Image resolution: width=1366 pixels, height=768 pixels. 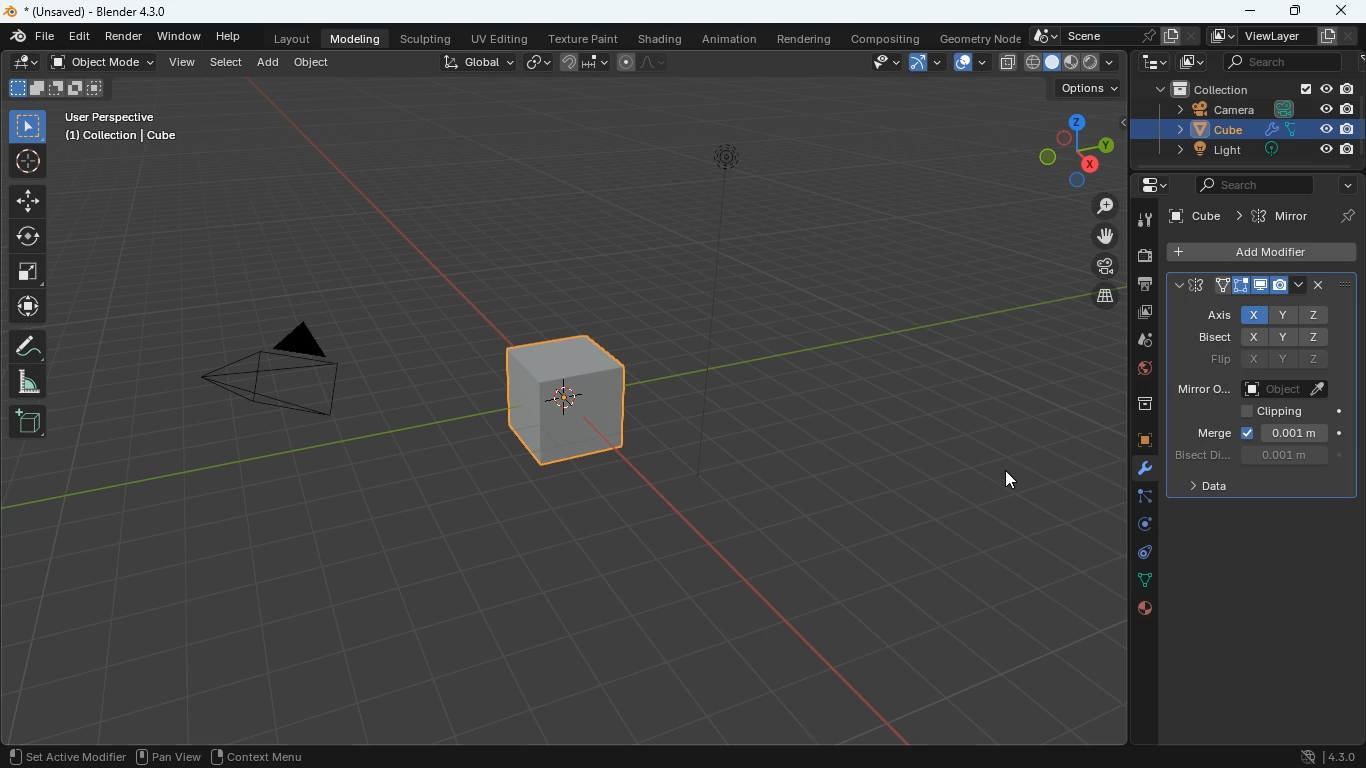 What do you see at coordinates (269, 63) in the screenshot?
I see `add` at bounding box center [269, 63].